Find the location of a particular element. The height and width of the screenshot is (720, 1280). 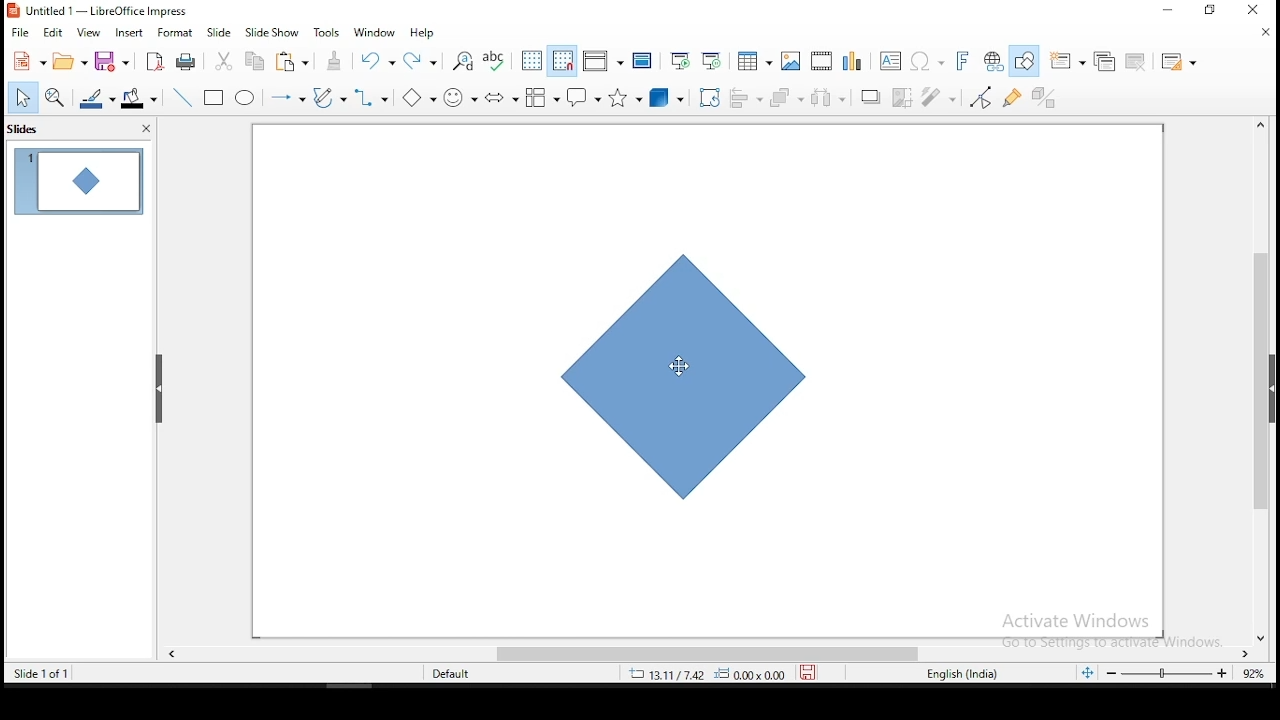

Slide 1 of 1 is located at coordinates (43, 674).